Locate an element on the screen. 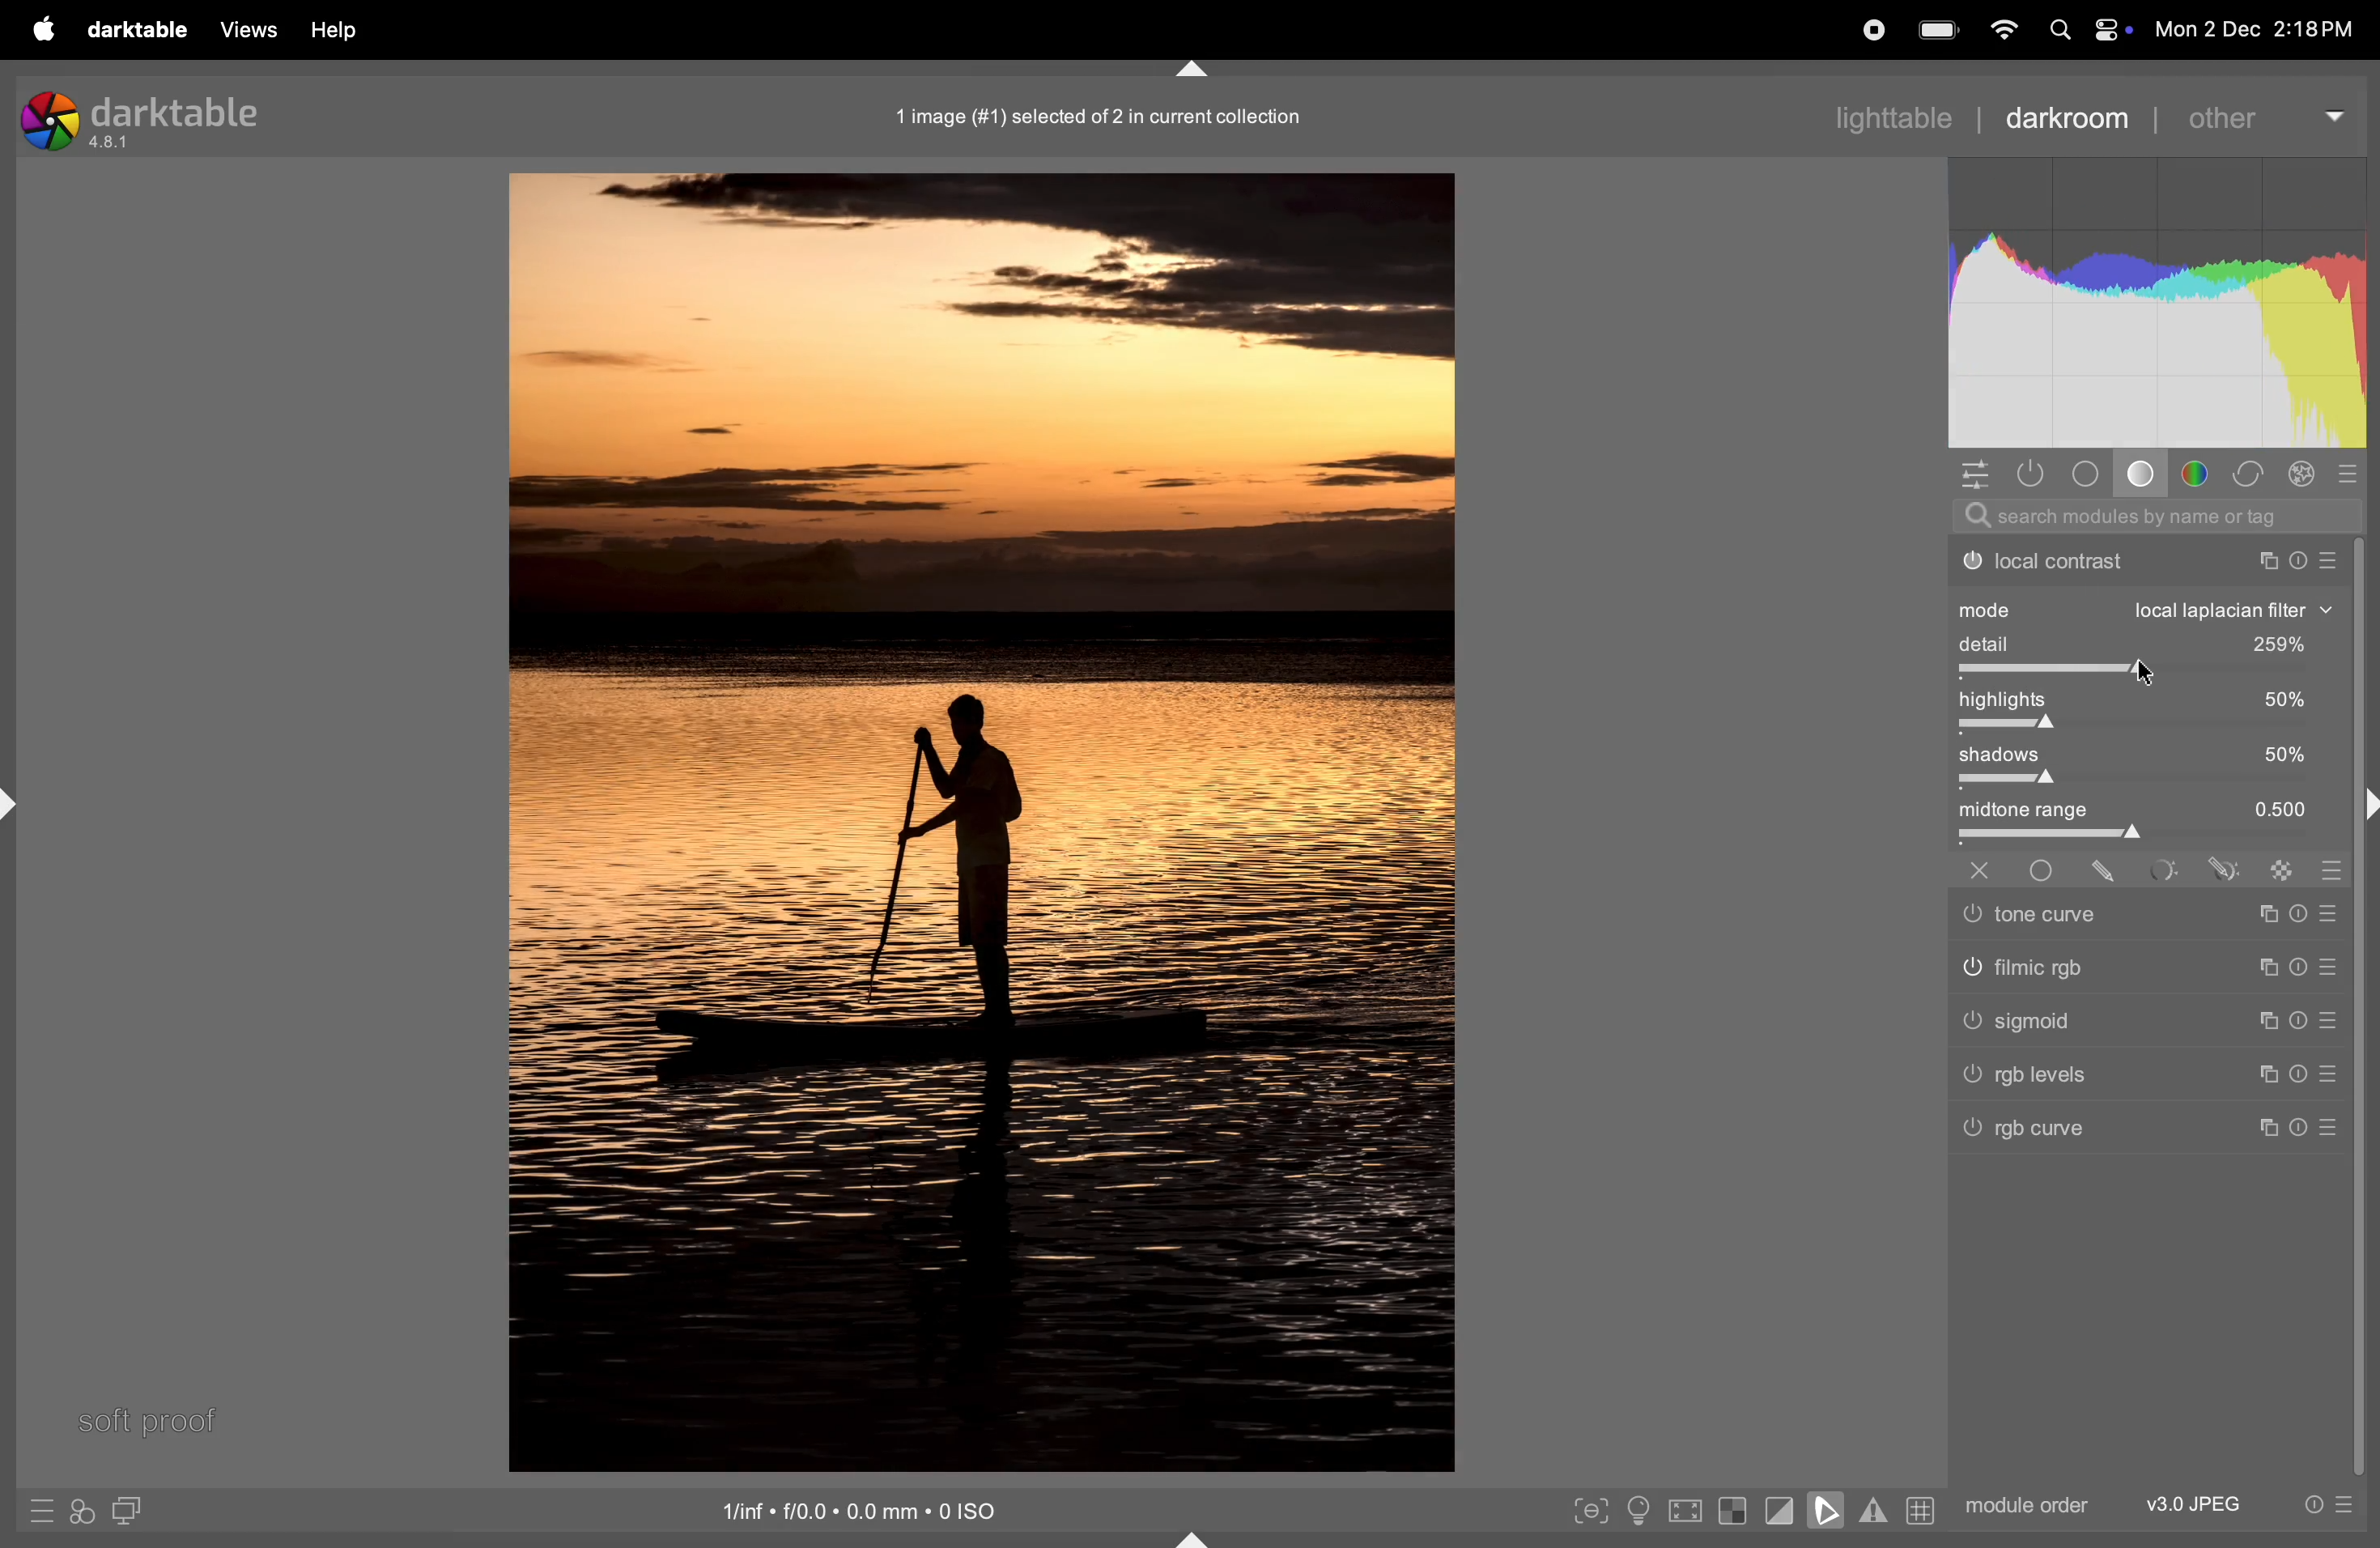 This screenshot has height=1548, width=2380. sign is located at coordinates (2112, 871).